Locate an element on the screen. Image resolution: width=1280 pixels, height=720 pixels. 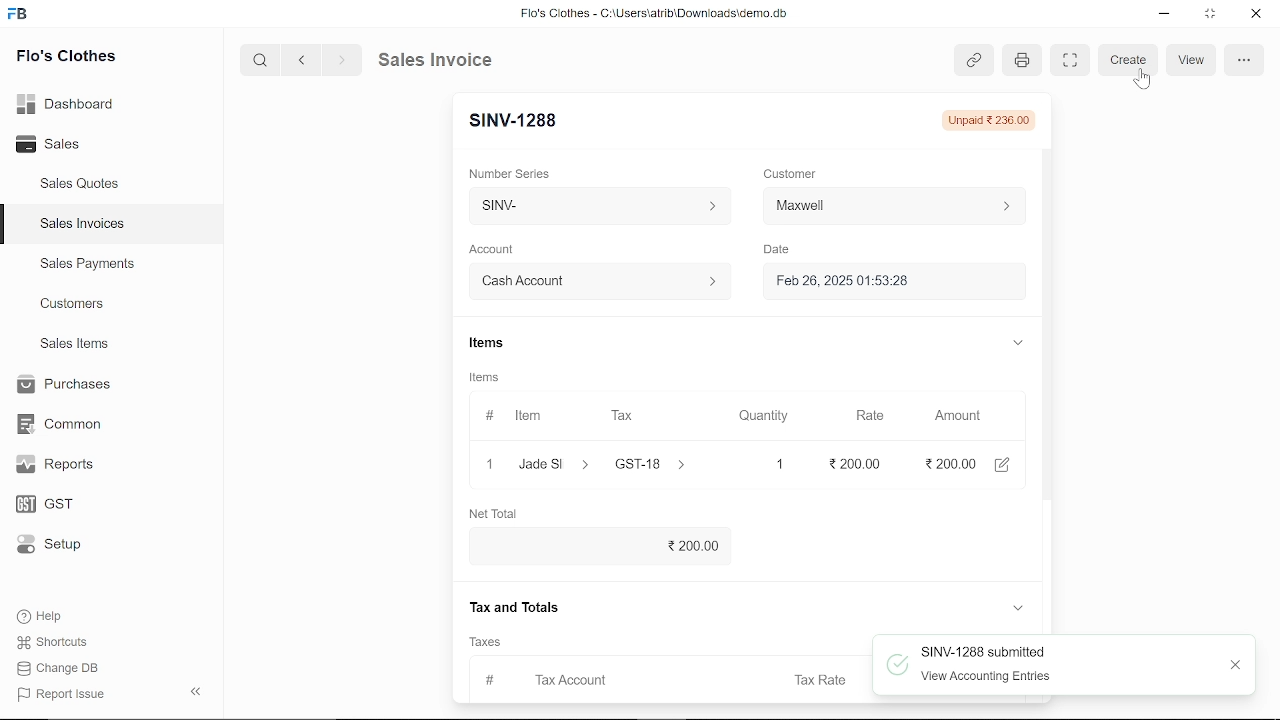
print is located at coordinates (1019, 61).